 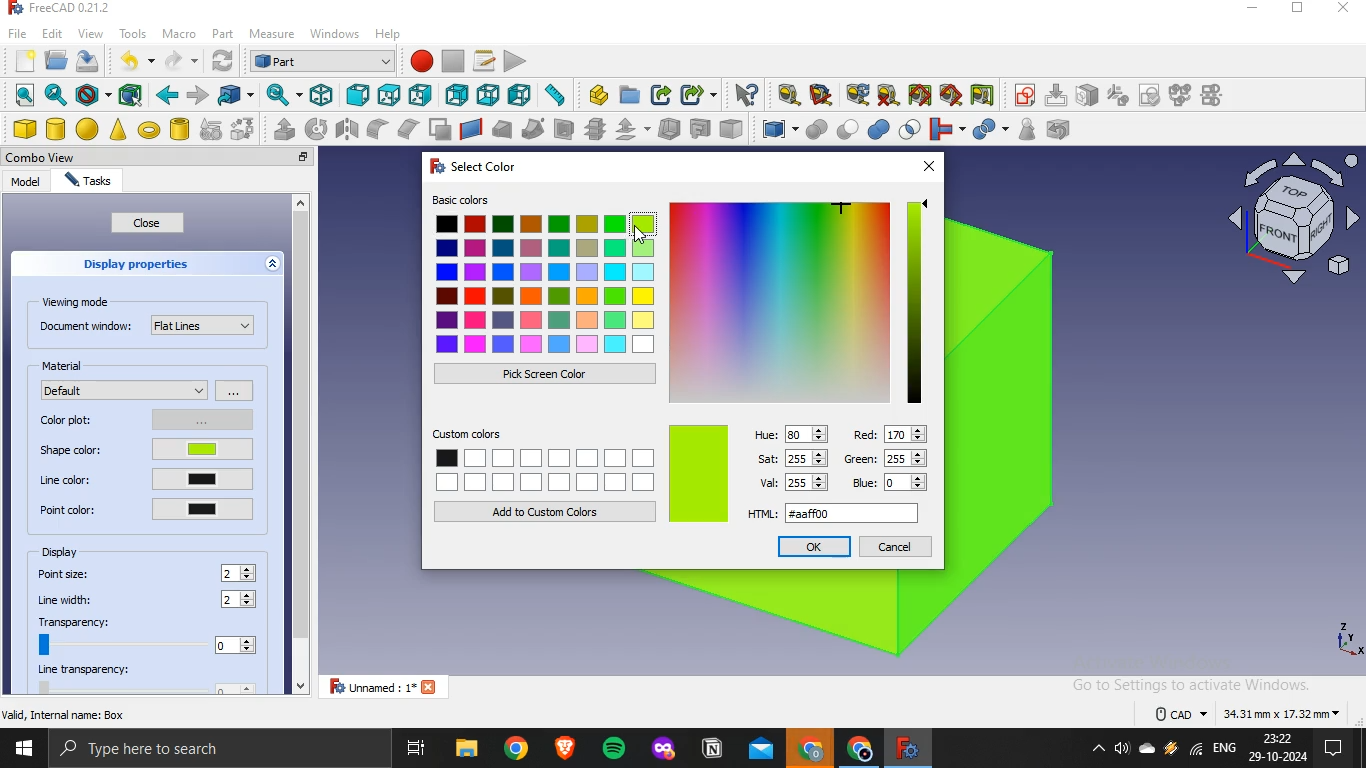 I want to click on brave, so click(x=565, y=747).